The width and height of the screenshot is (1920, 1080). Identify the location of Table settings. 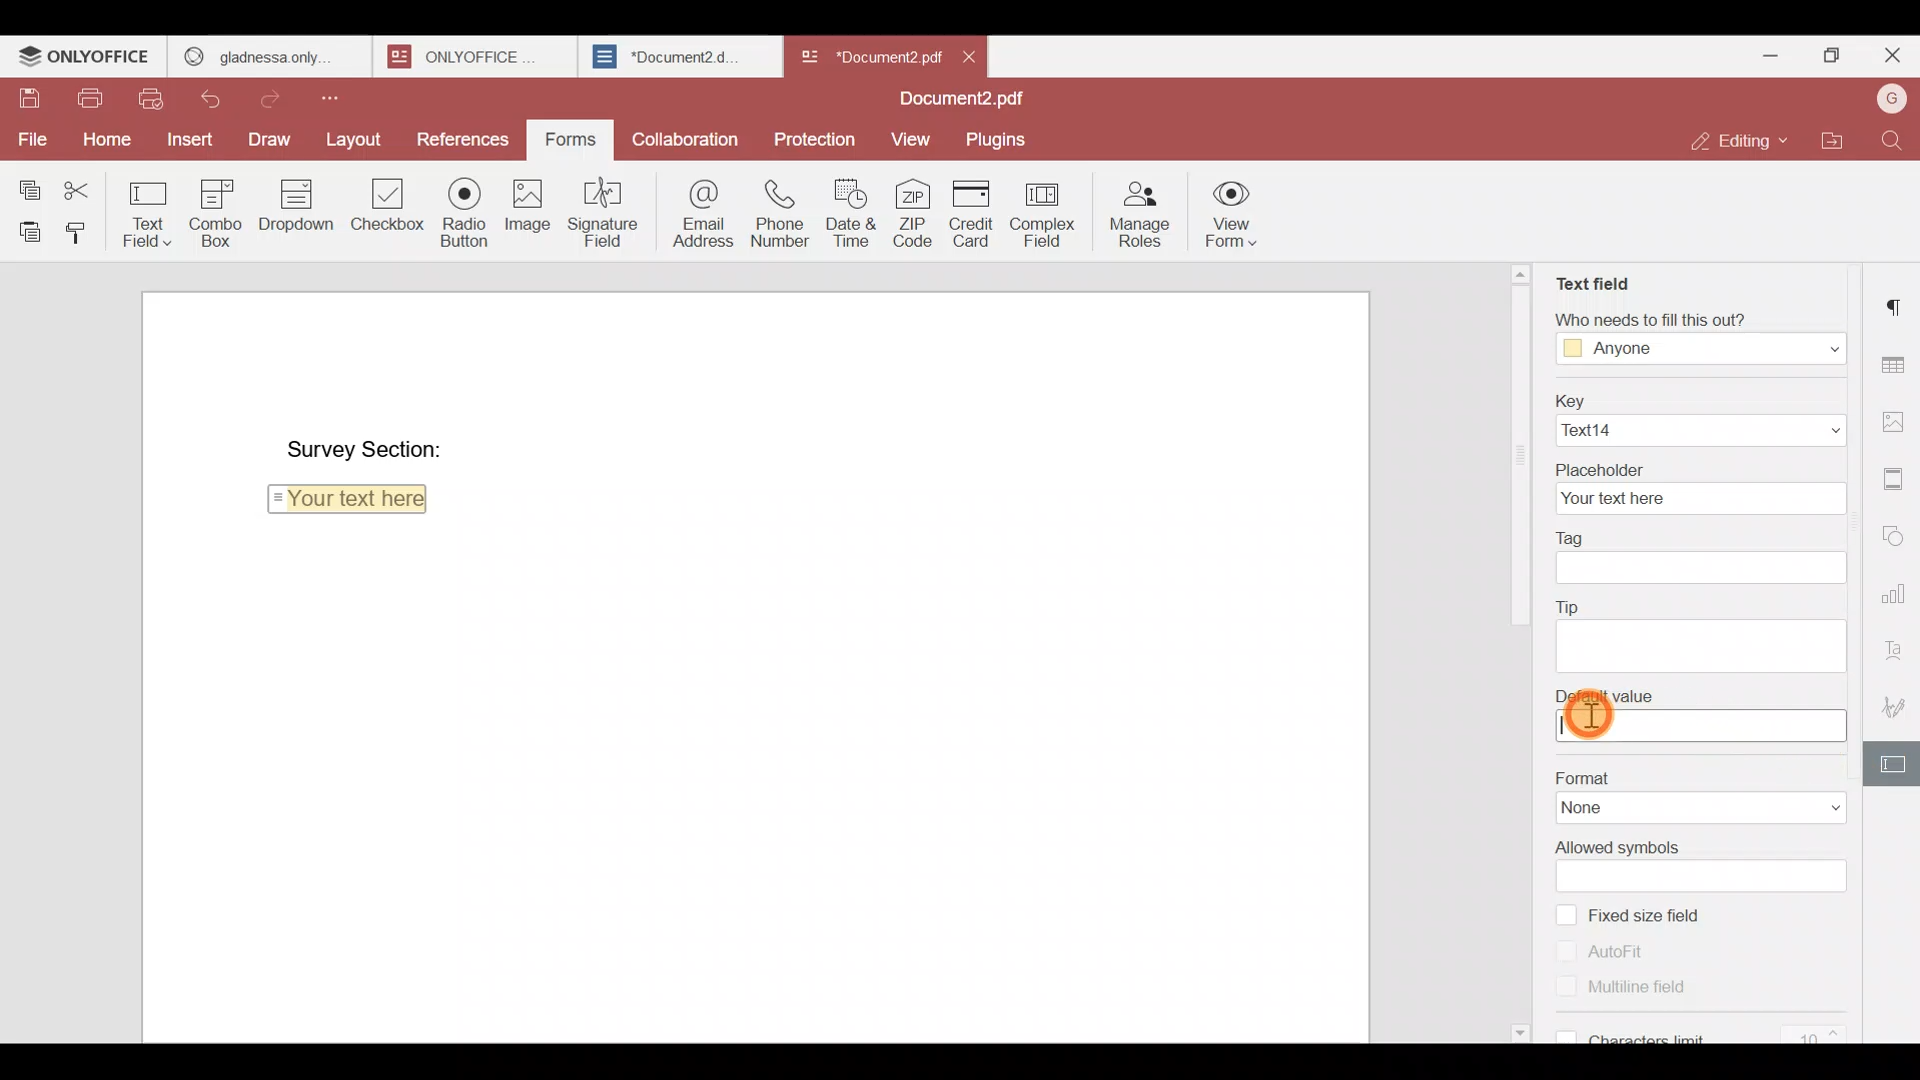
(1897, 363).